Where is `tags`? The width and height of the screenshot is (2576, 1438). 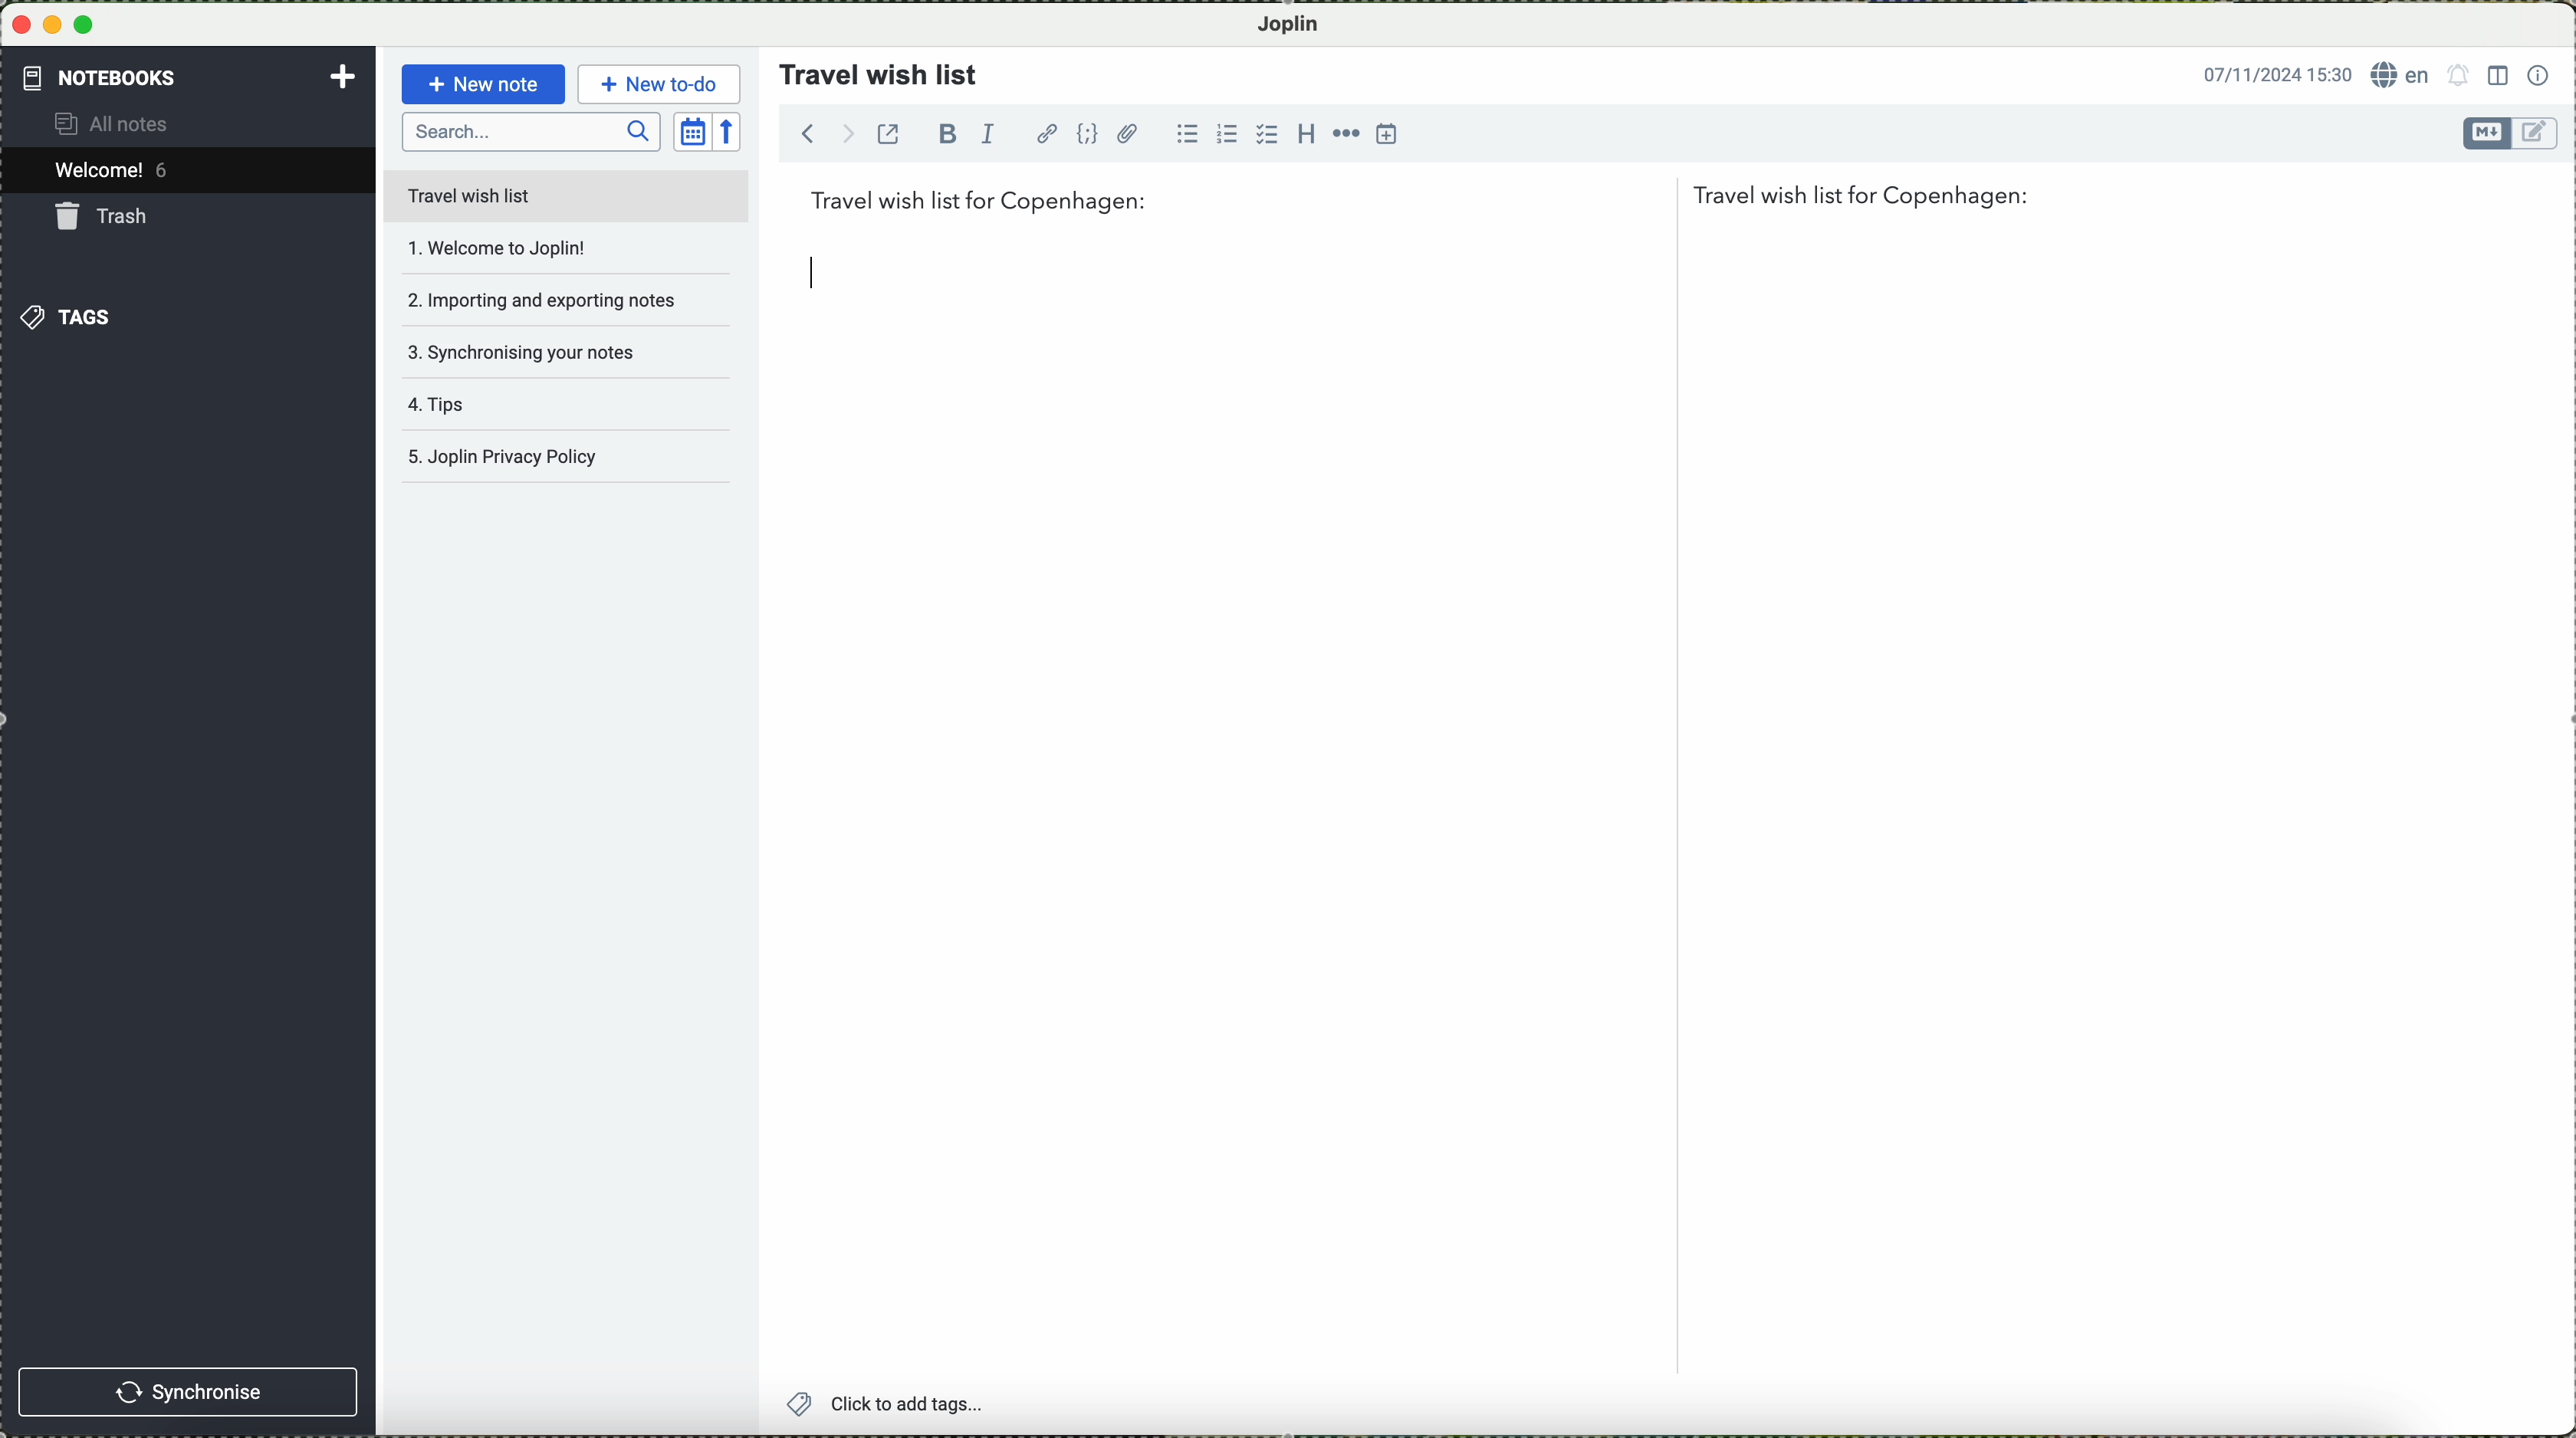 tags is located at coordinates (69, 316).